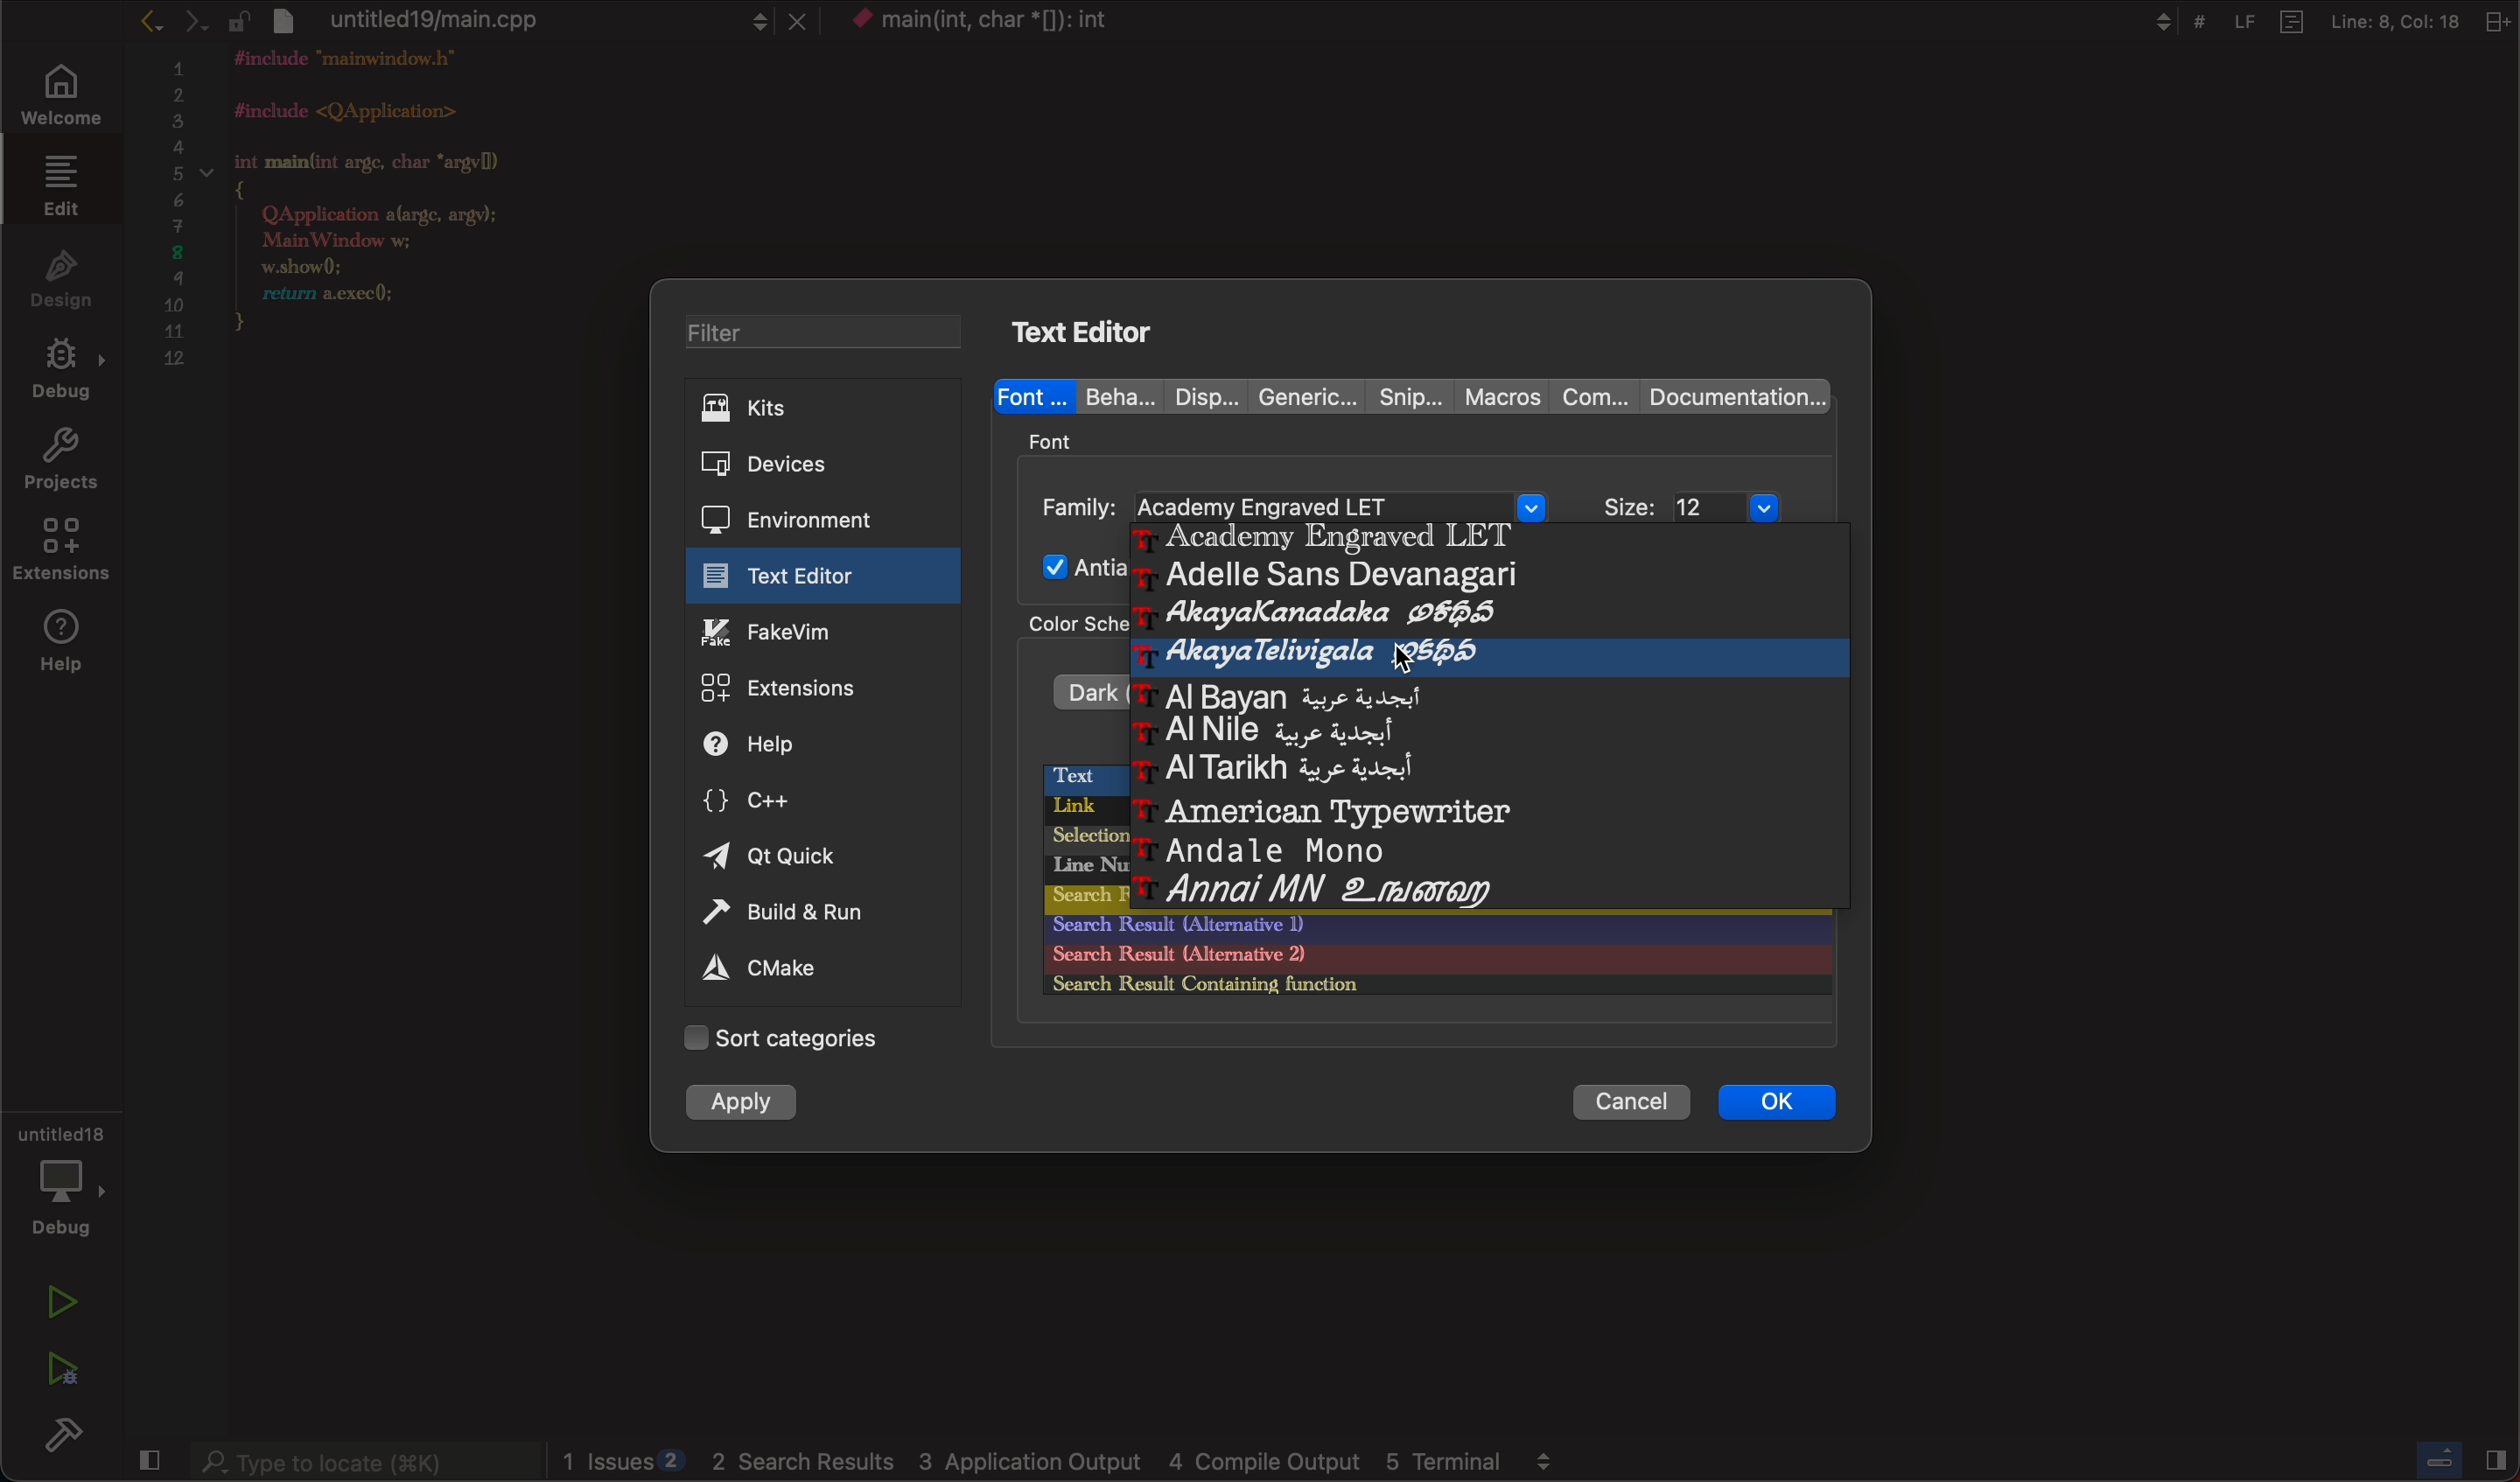 This screenshot has width=2520, height=1482. Describe the element at coordinates (1111, 396) in the screenshot. I see `beha` at that location.